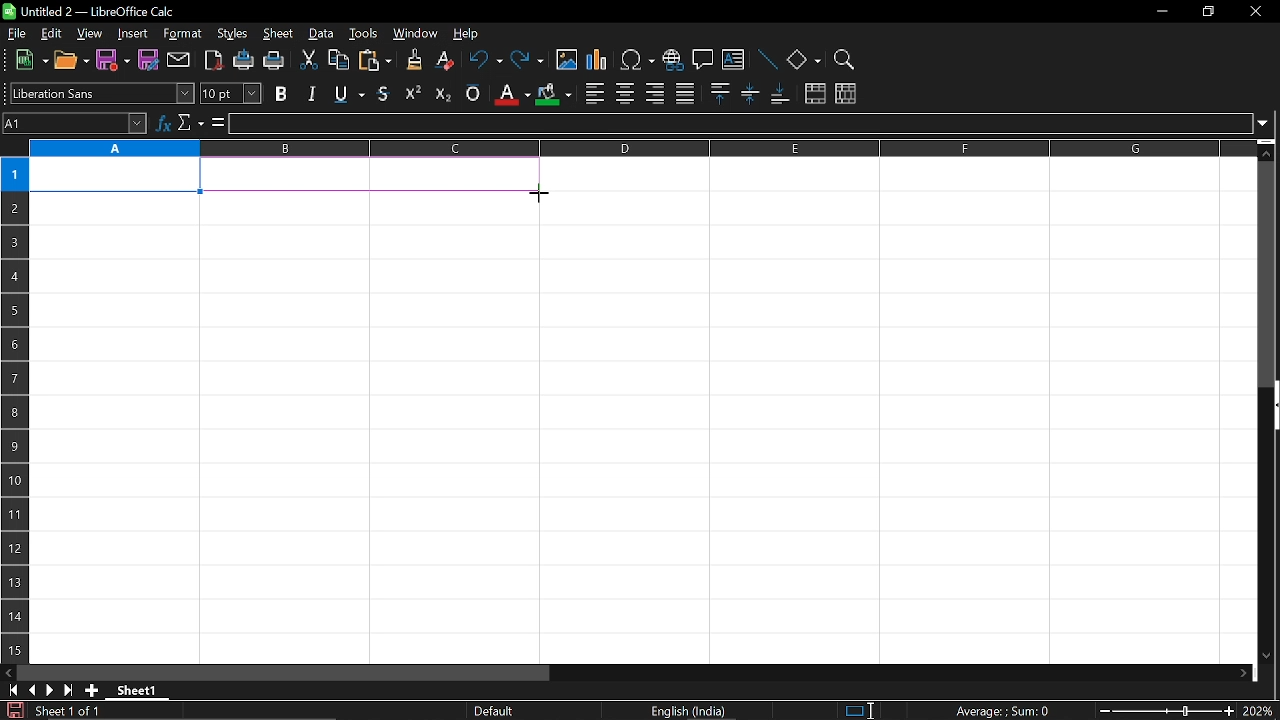 Image resolution: width=1280 pixels, height=720 pixels. What do you see at coordinates (734, 59) in the screenshot?
I see `insert text` at bounding box center [734, 59].